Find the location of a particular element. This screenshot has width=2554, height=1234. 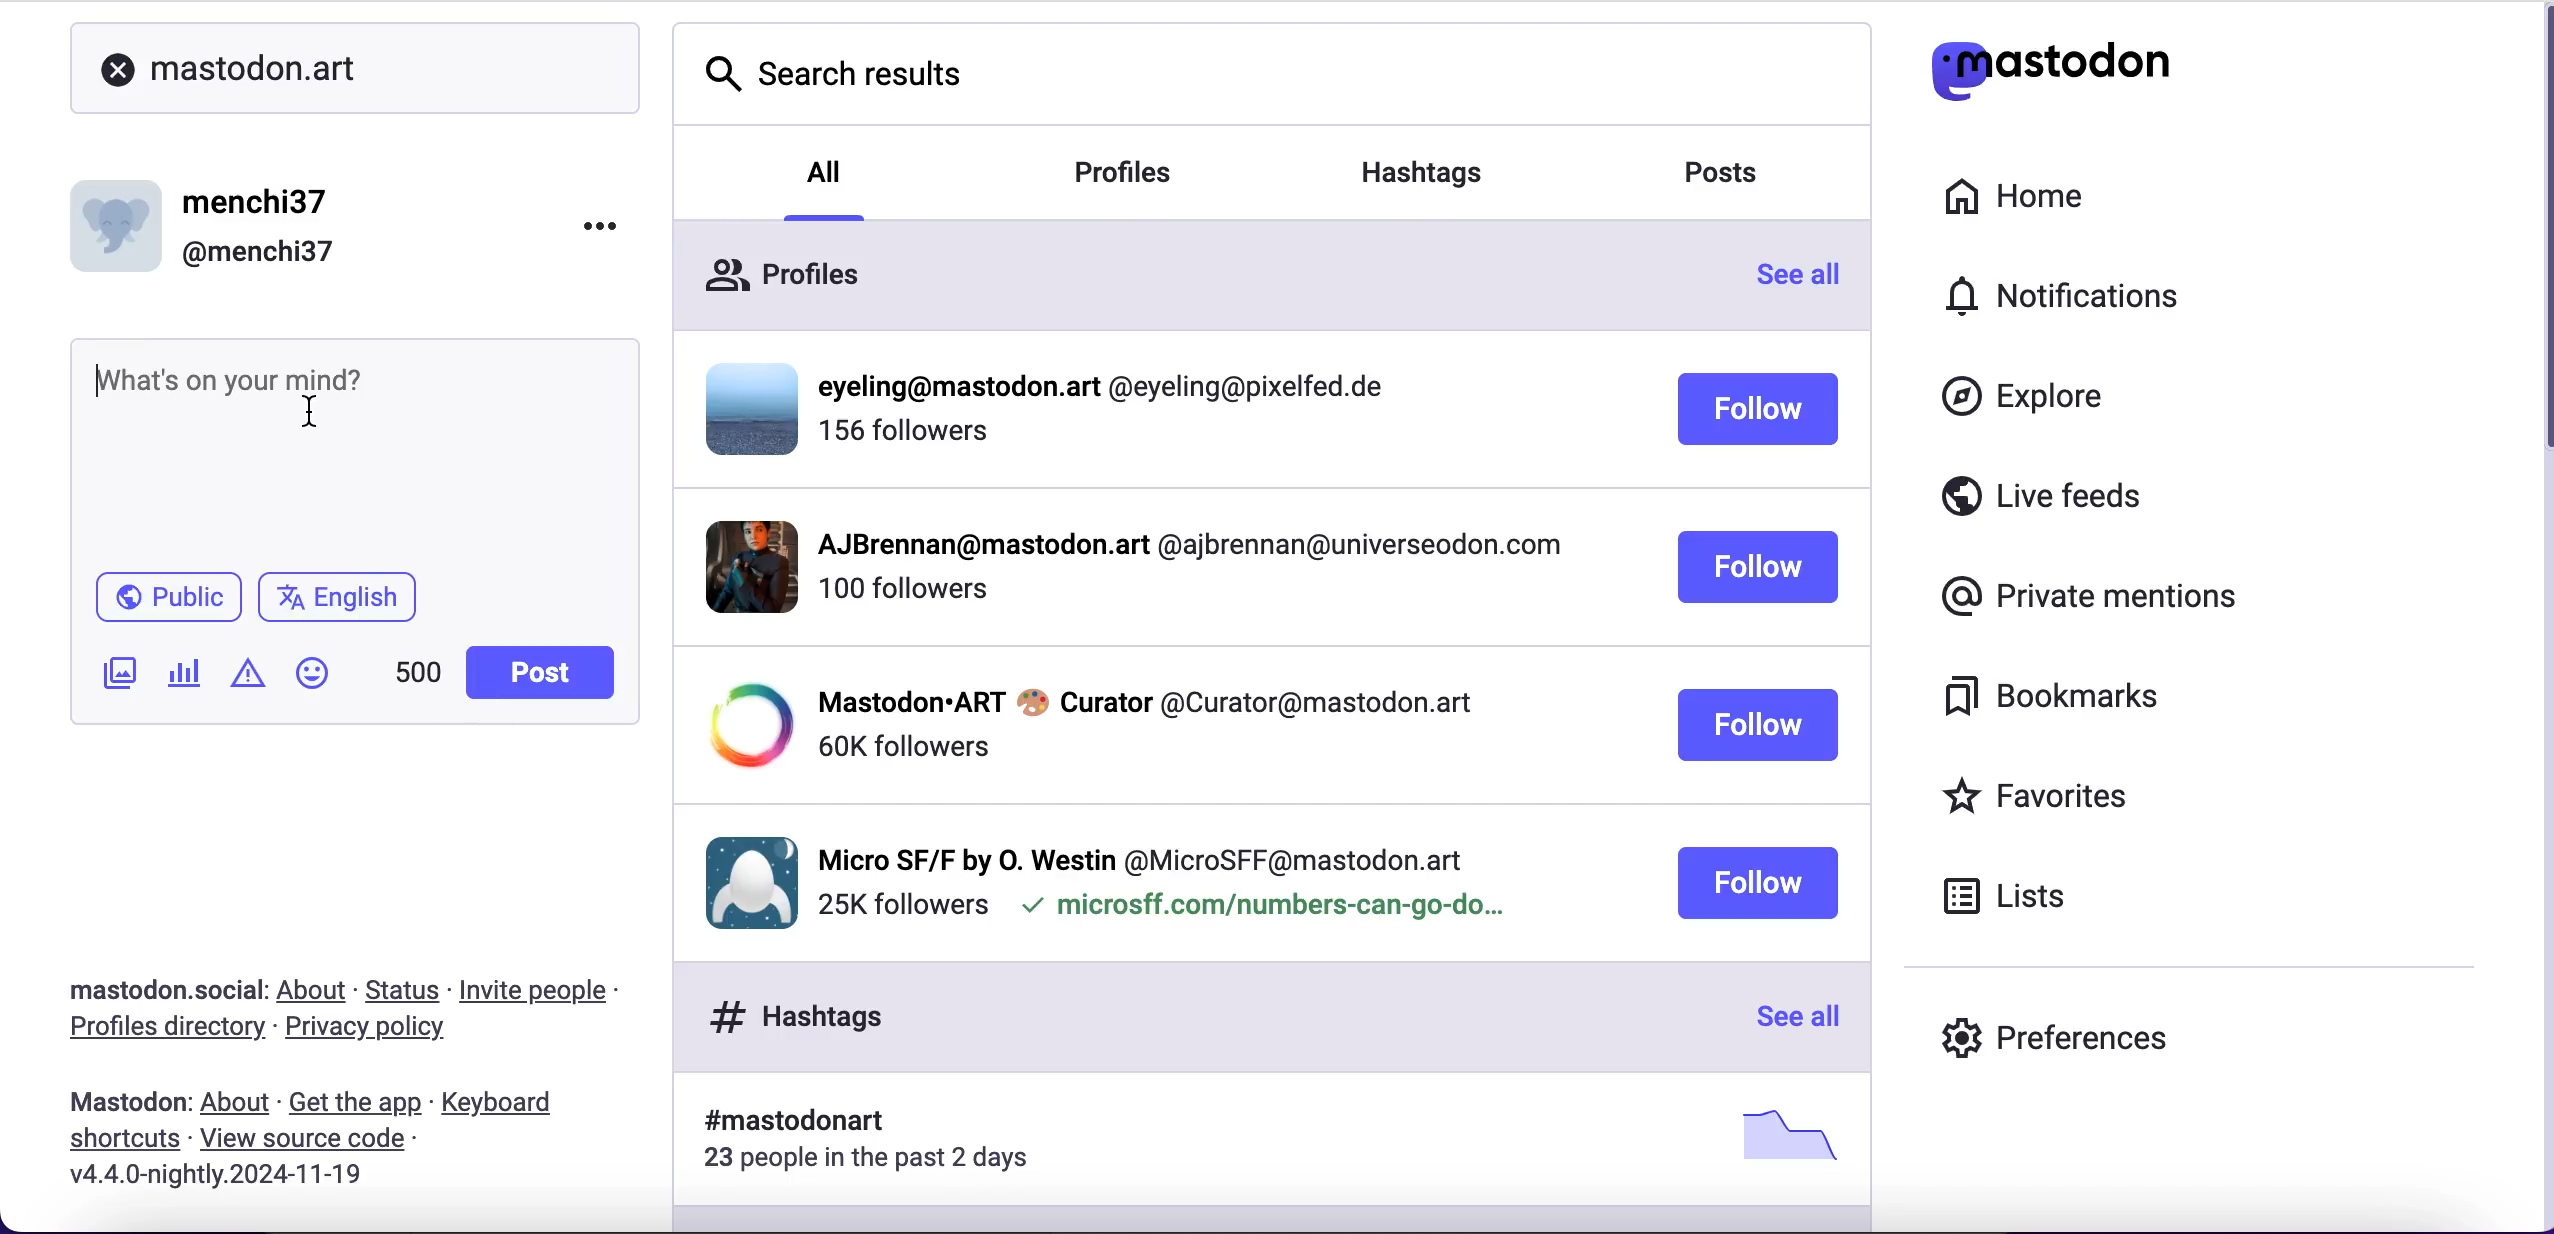

user is located at coordinates (215, 229).